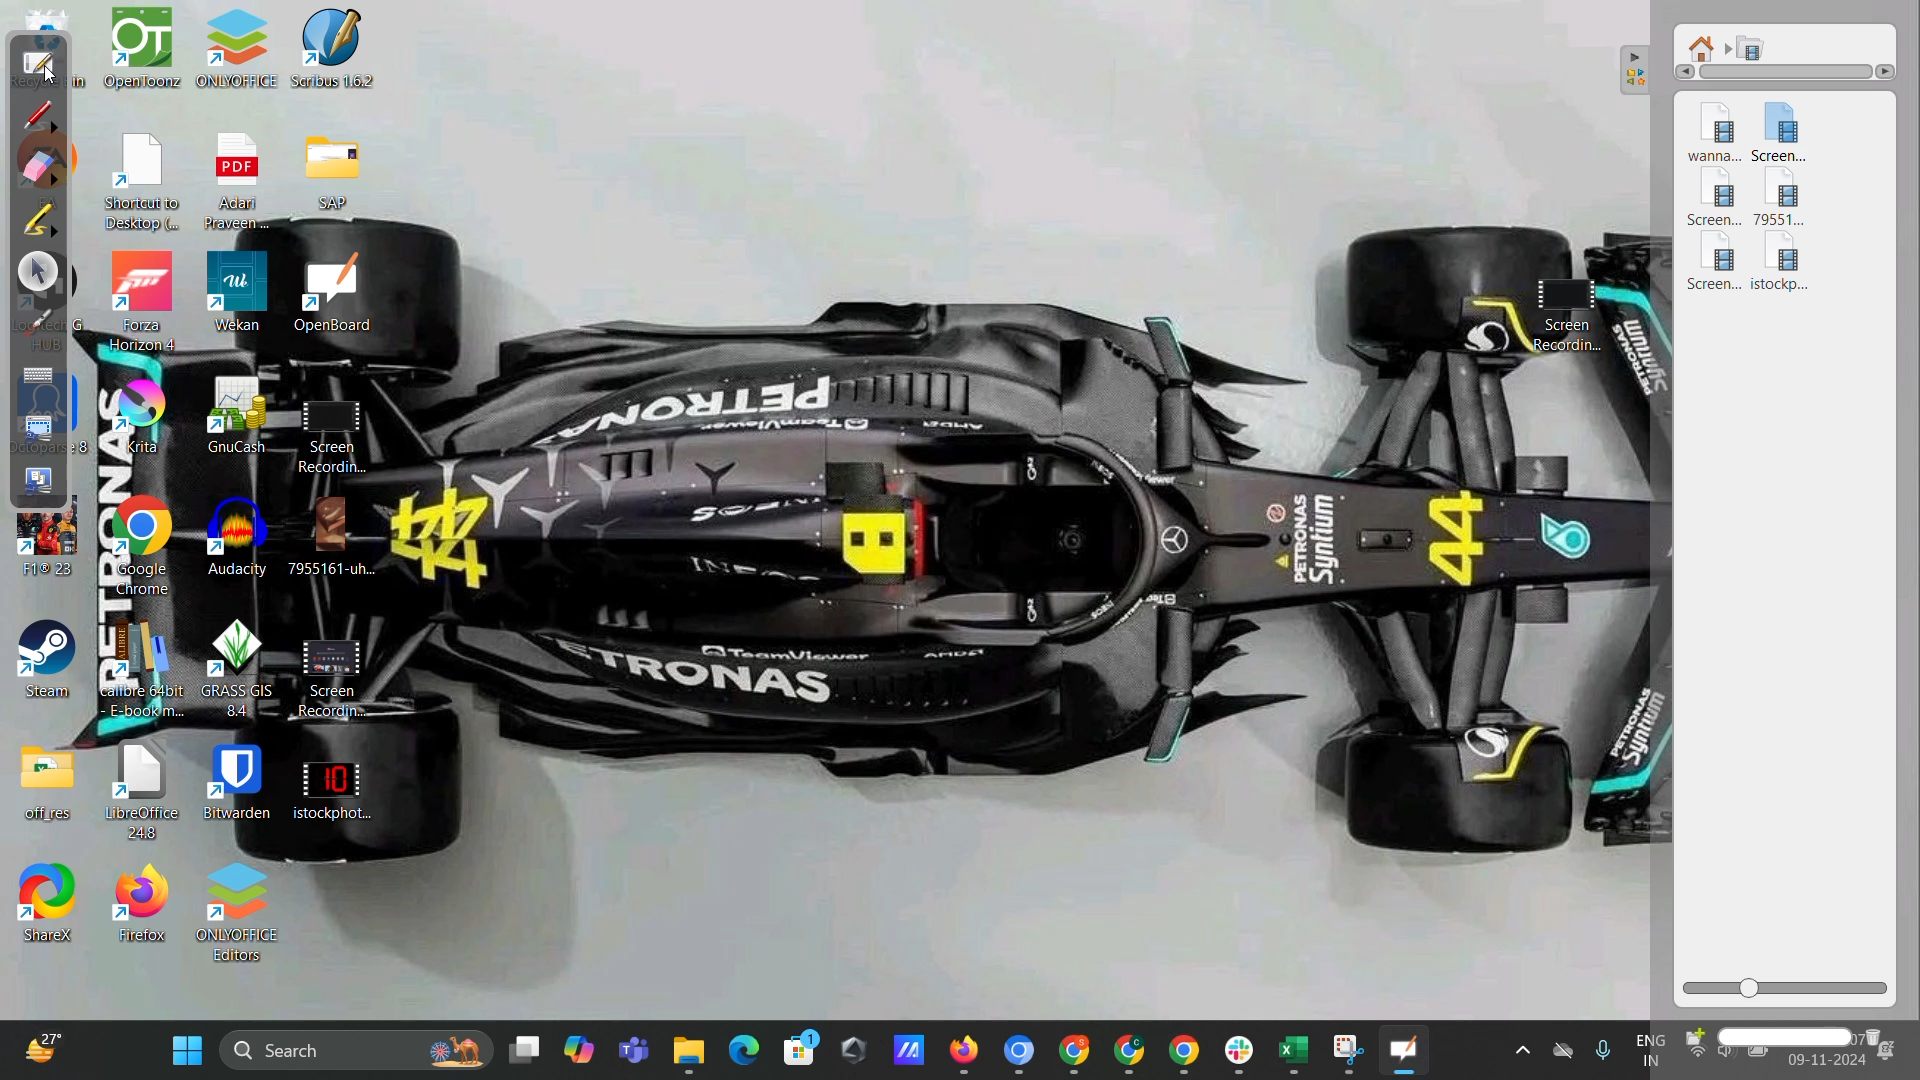  What do you see at coordinates (335, 536) in the screenshot?
I see `7955161-uh` at bounding box center [335, 536].